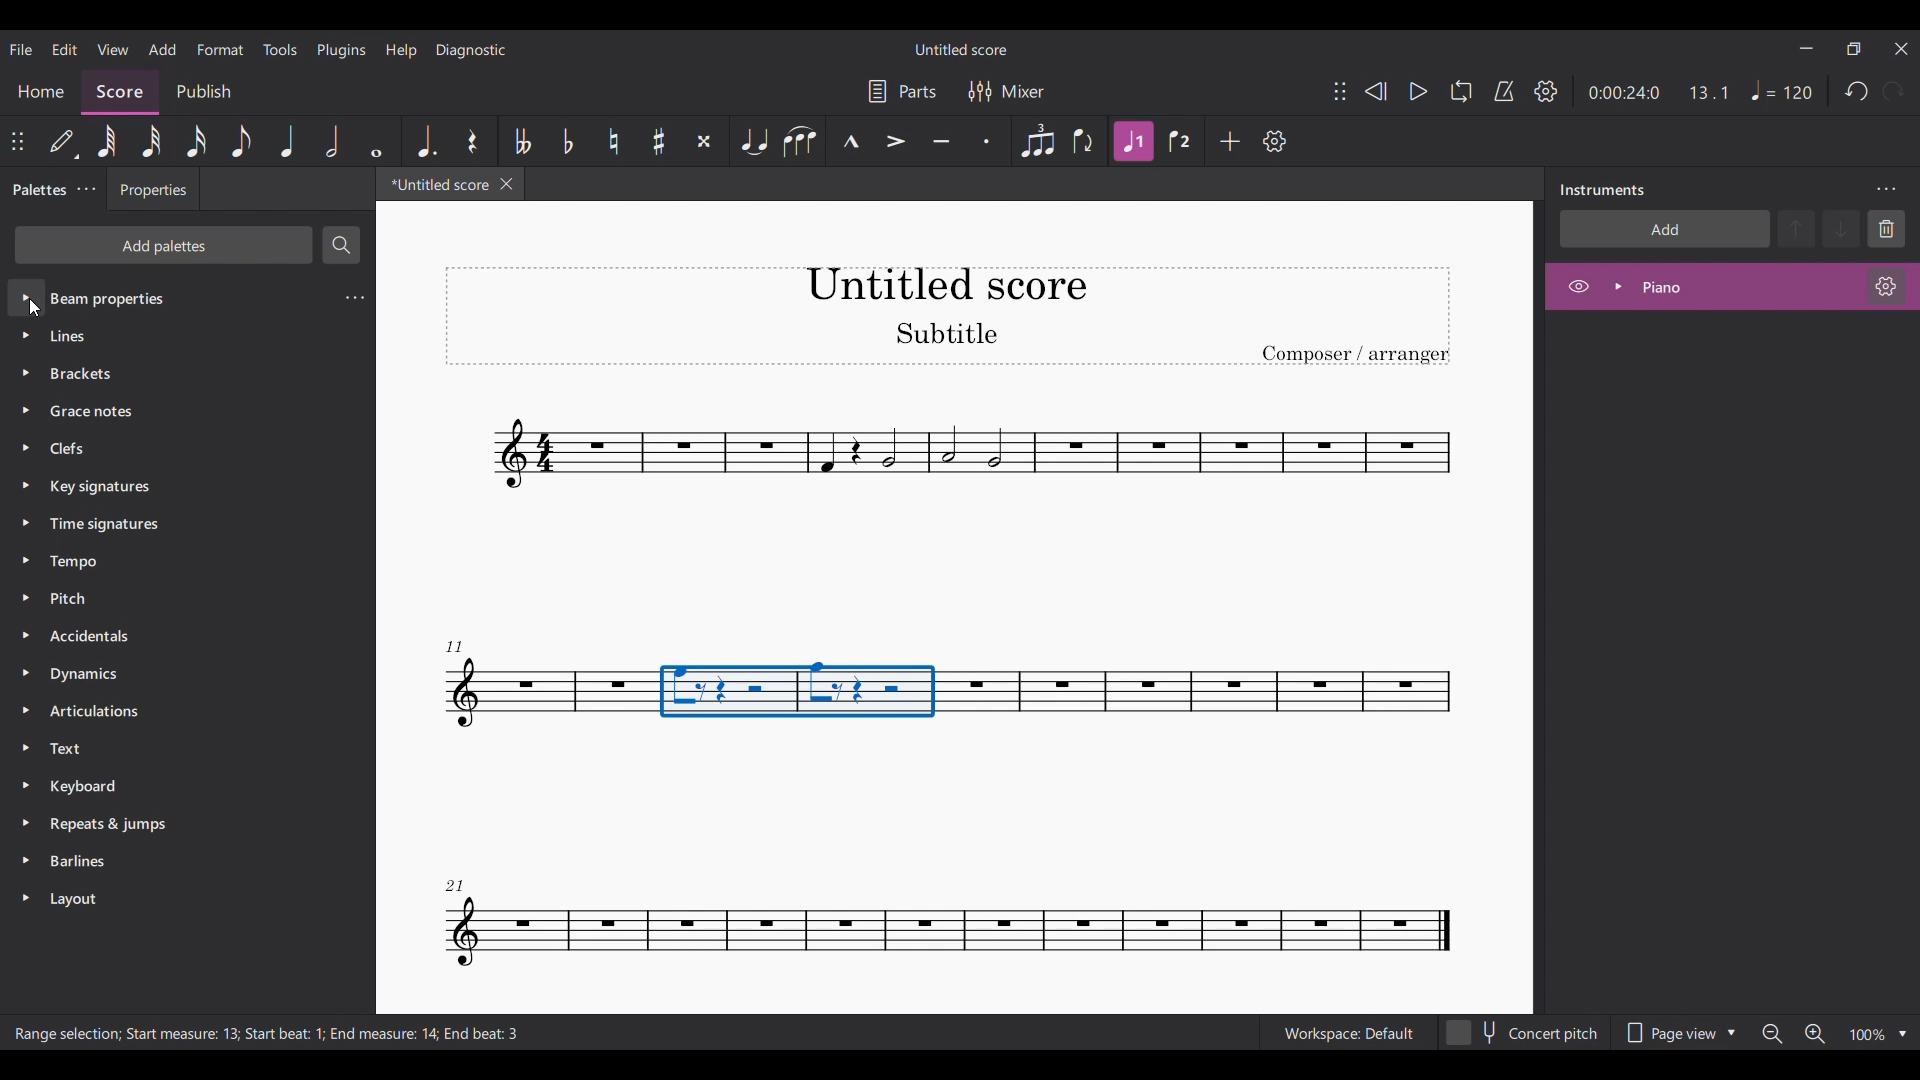 The height and width of the screenshot is (1080, 1920). I want to click on Text, so click(170, 748).